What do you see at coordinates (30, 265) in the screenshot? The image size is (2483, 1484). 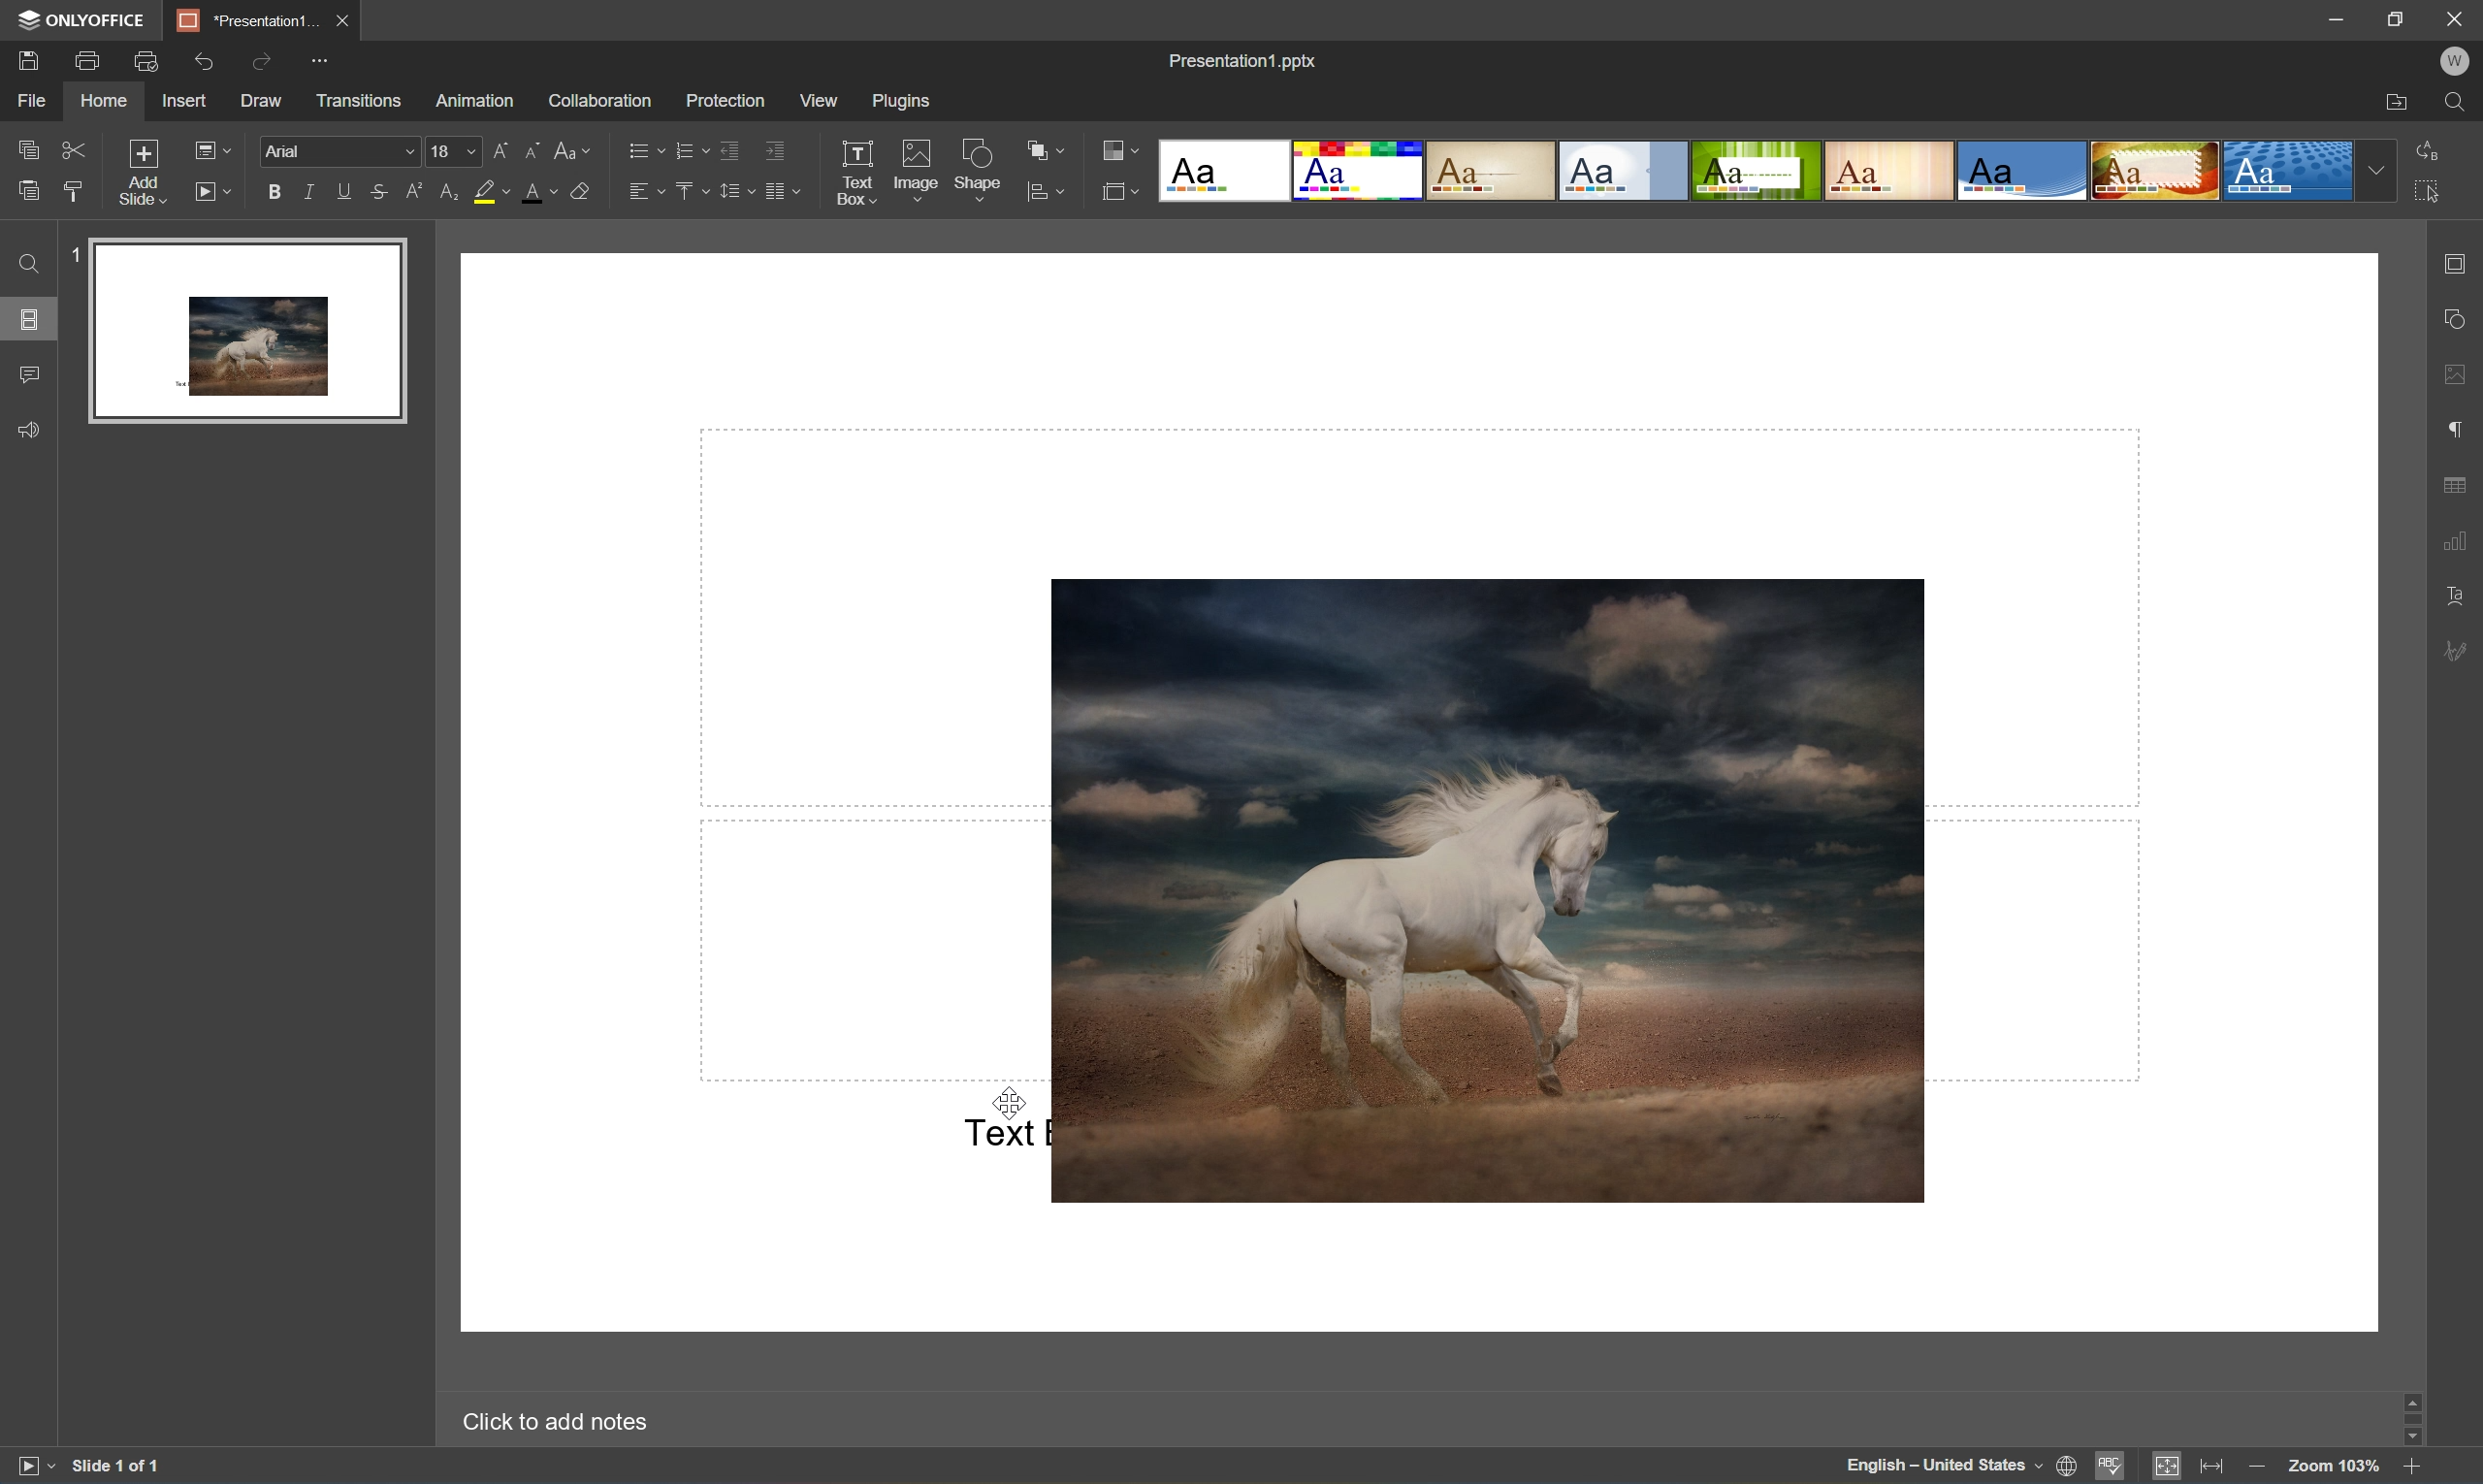 I see `Find` at bounding box center [30, 265].